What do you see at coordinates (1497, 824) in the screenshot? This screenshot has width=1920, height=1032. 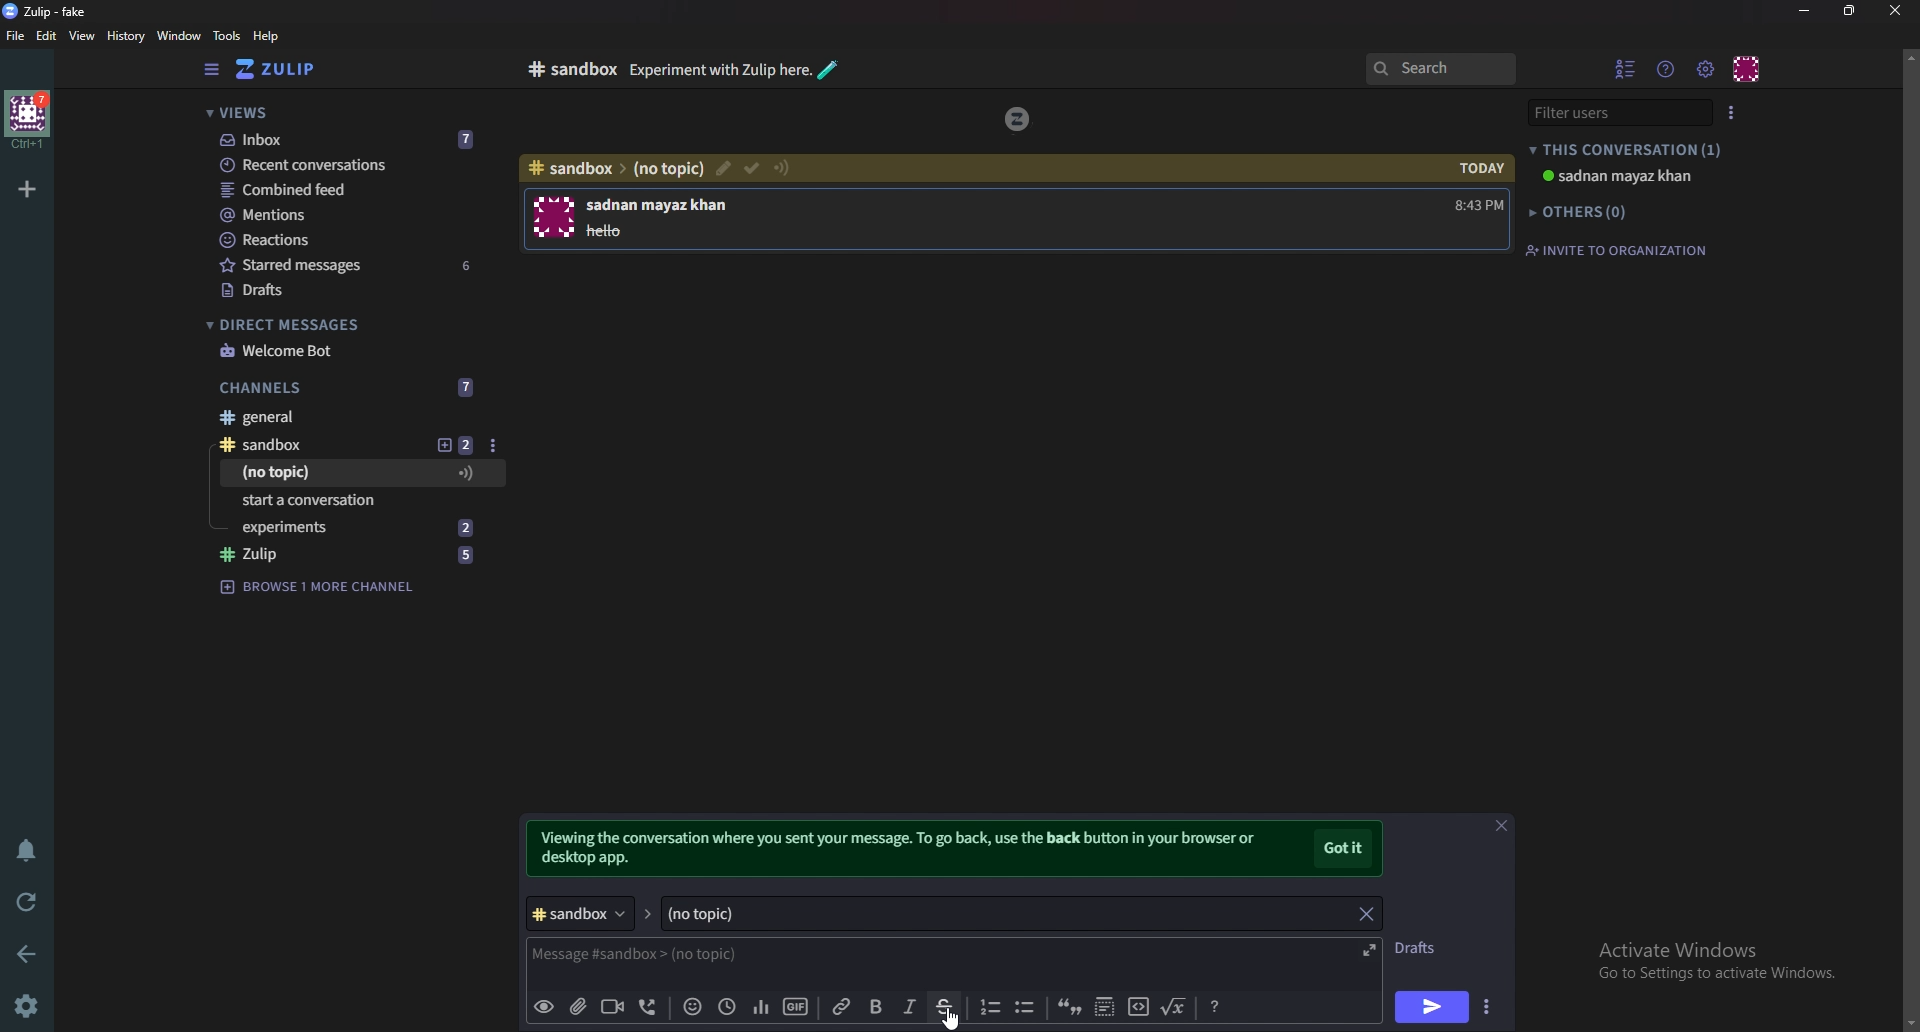 I see `close message` at bounding box center [1497, 824].